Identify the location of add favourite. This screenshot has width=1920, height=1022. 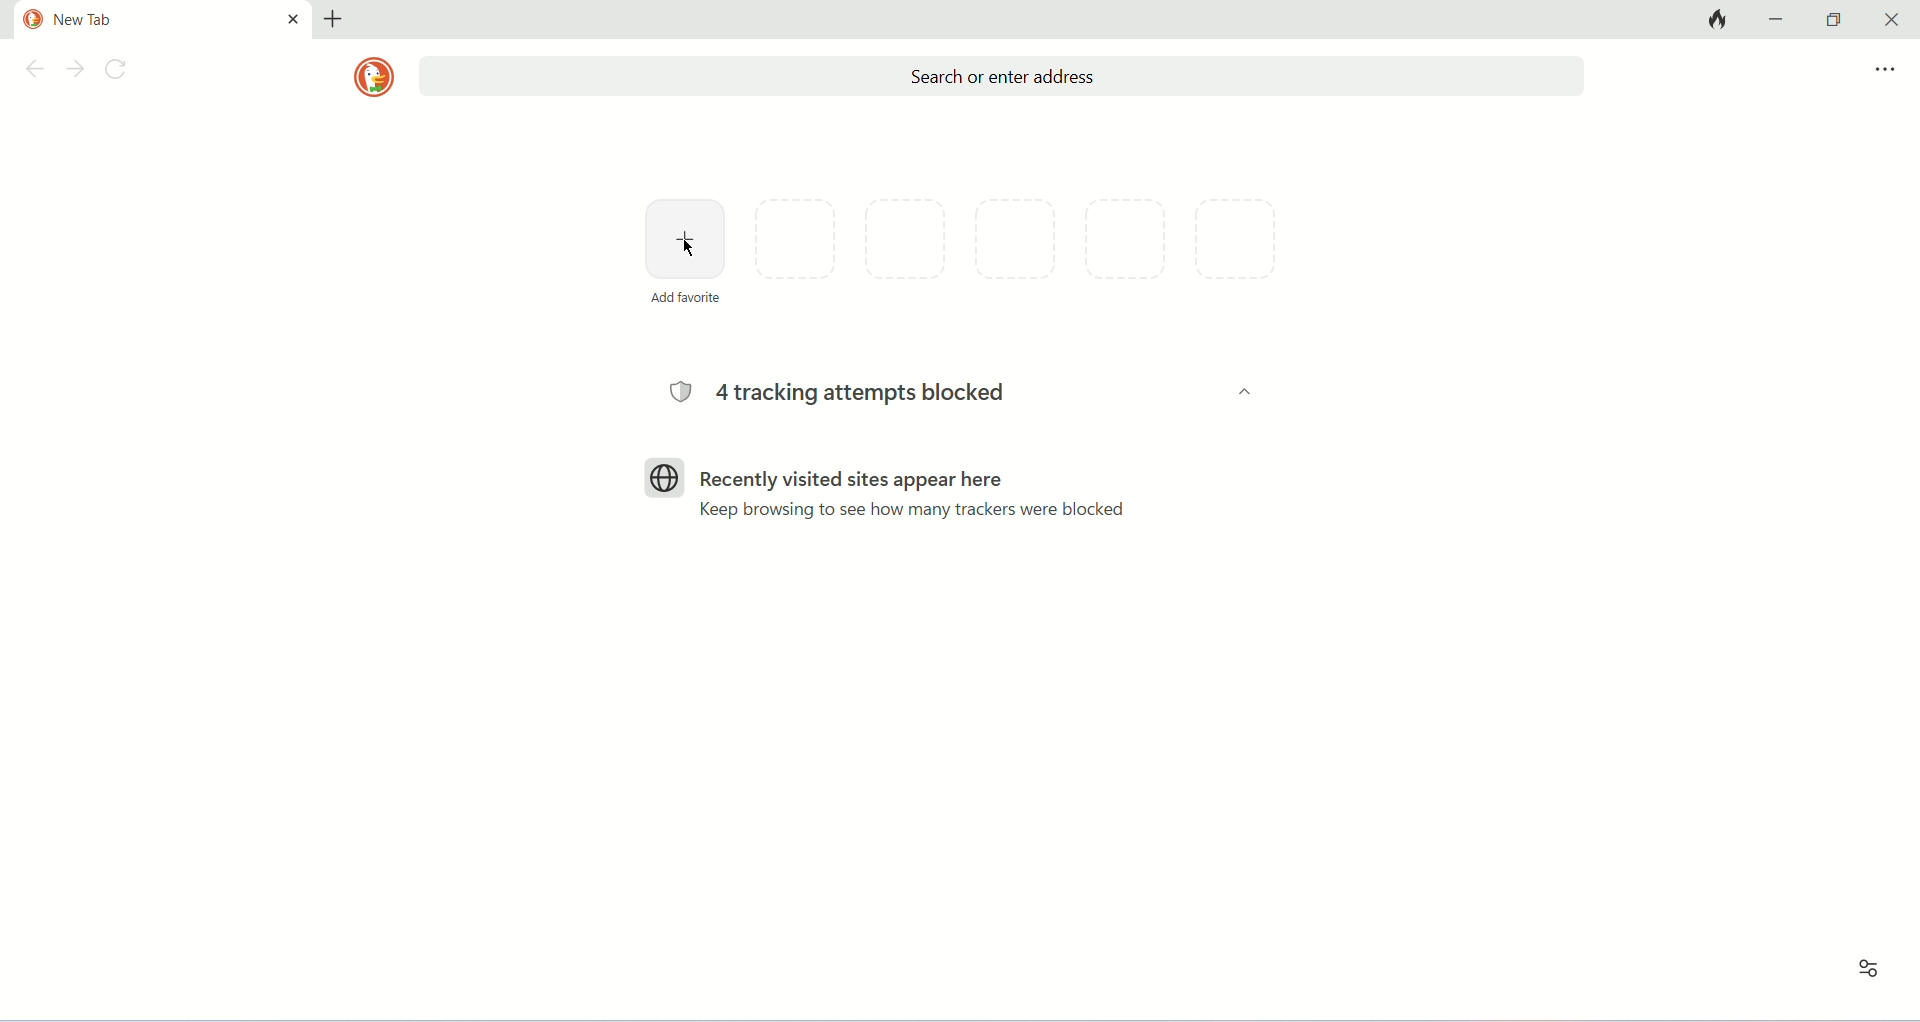
(686, 238).